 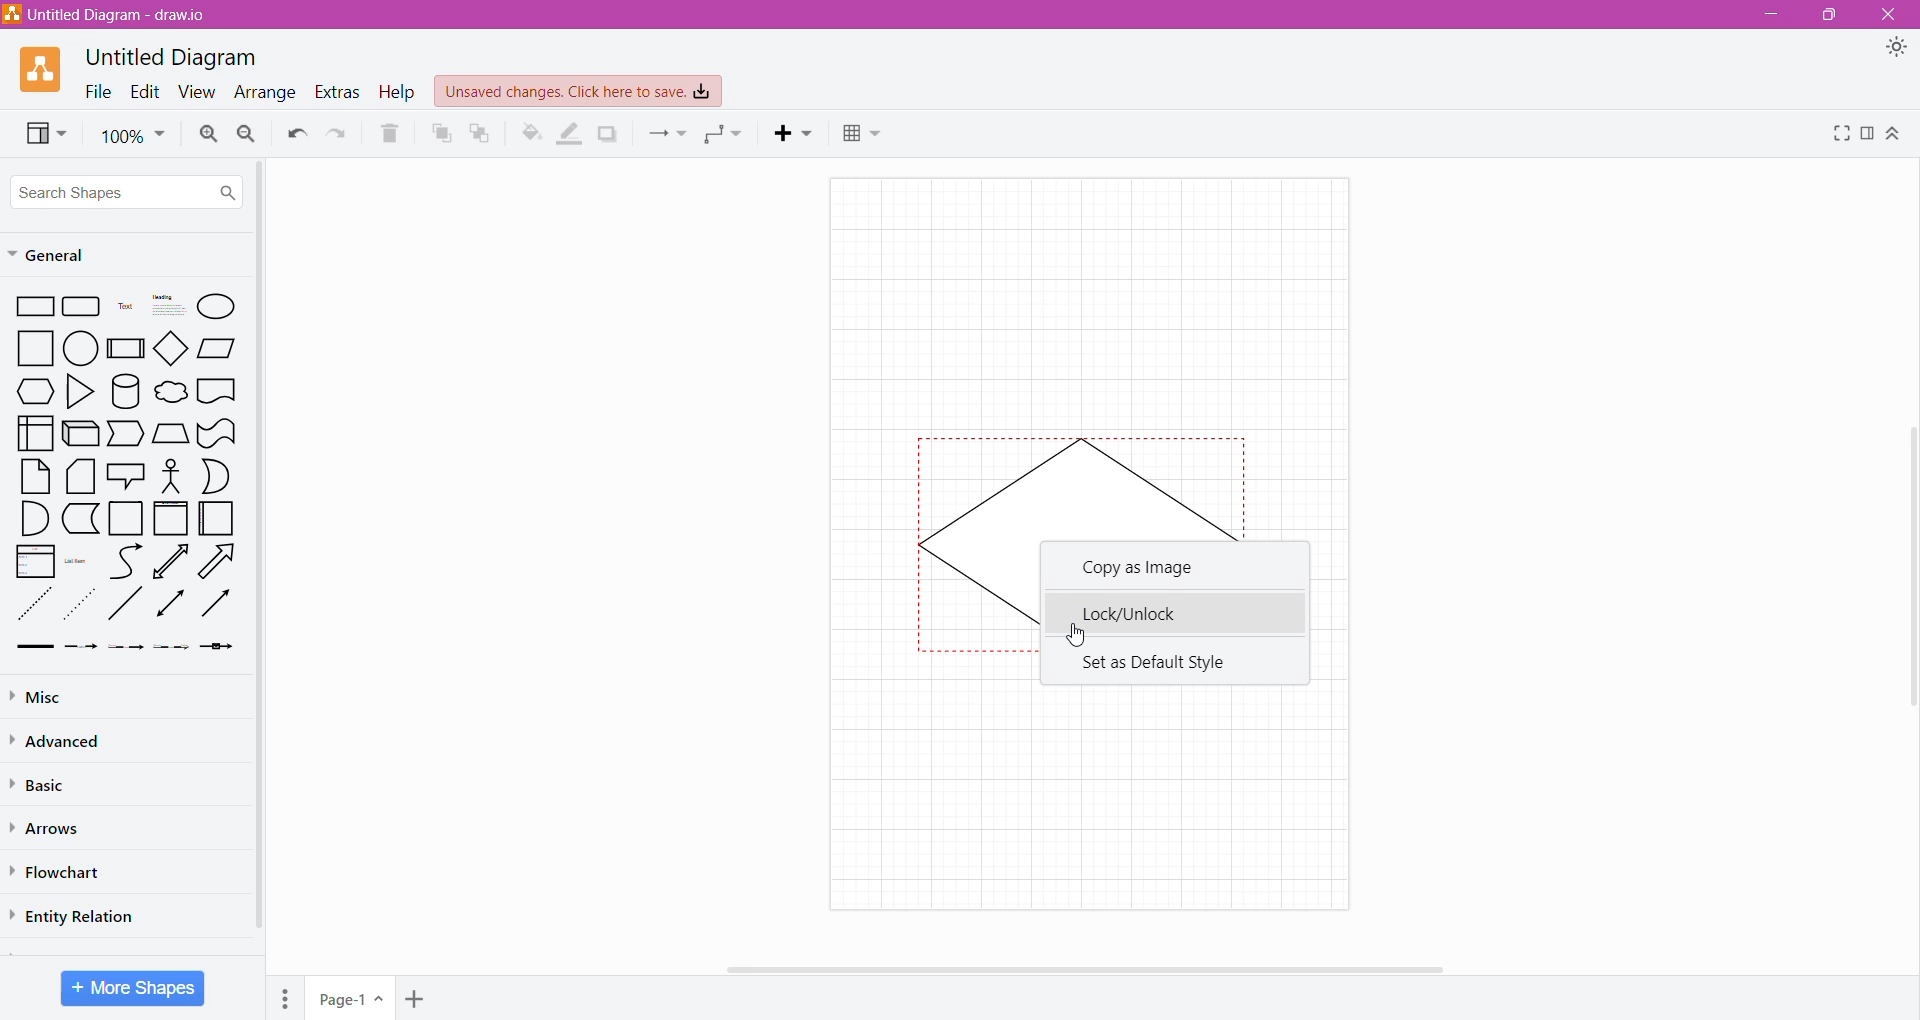 I want to click on Delete, so click(x=391, y=134).